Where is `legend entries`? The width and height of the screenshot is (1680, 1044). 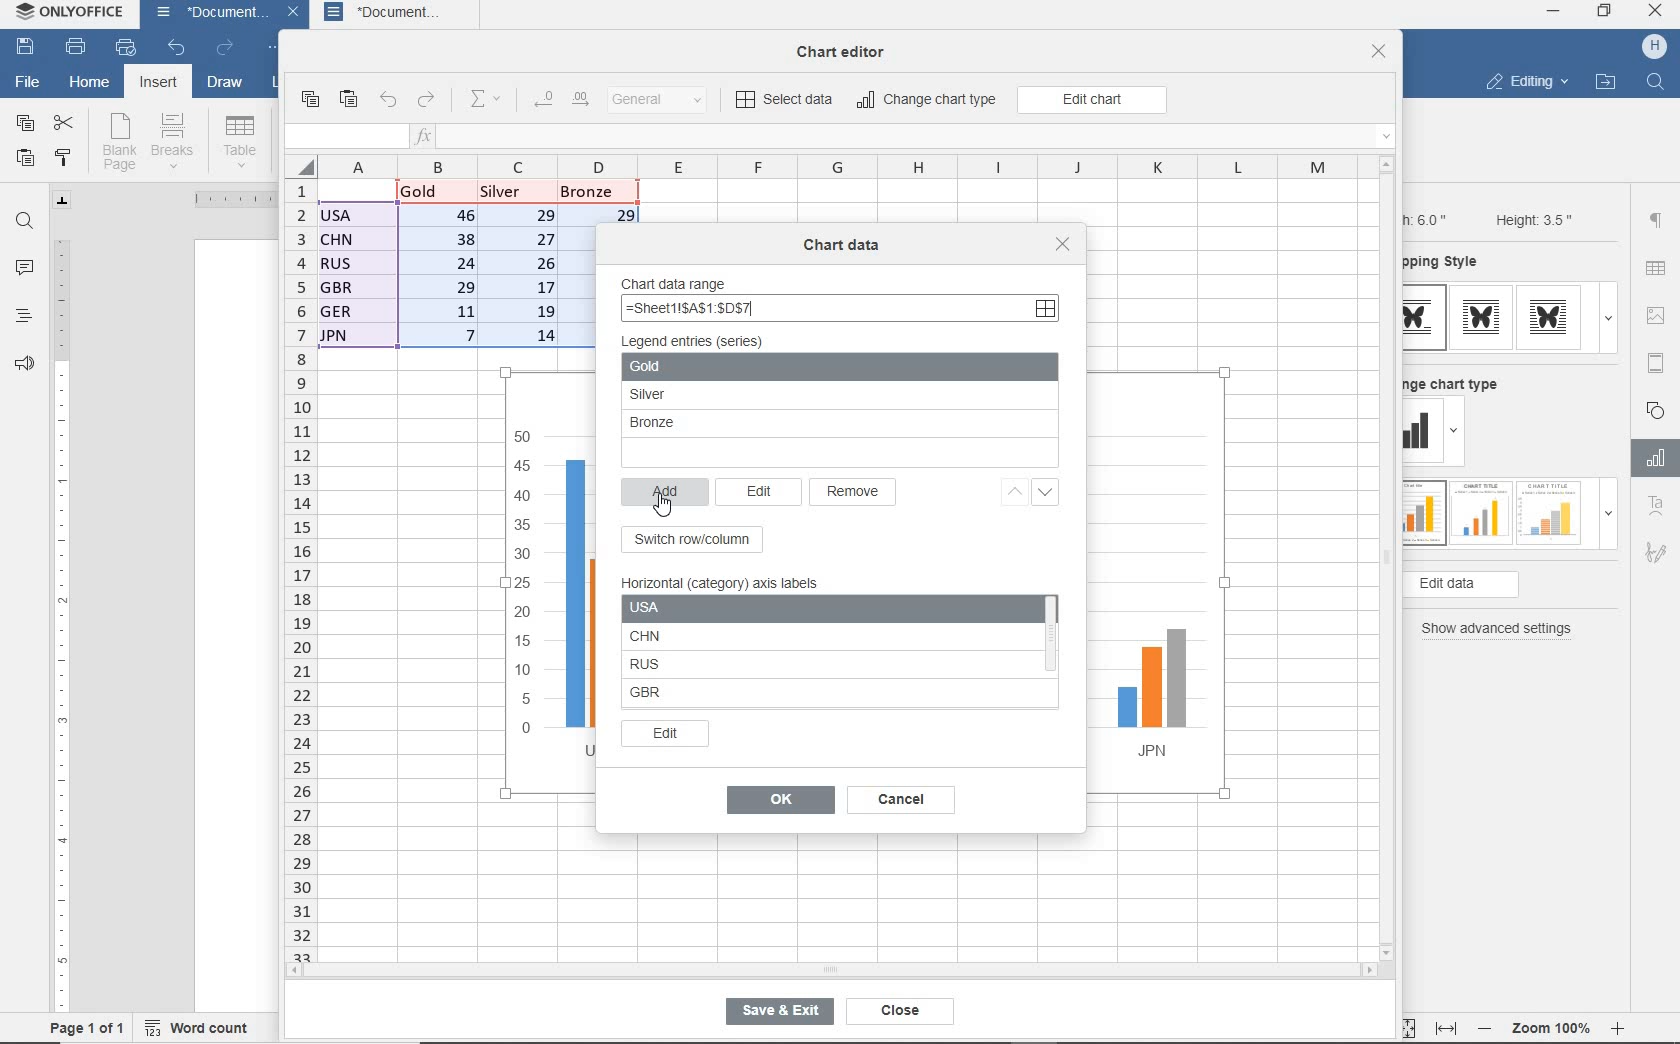
legend entries is located at coordinates (700, 342).